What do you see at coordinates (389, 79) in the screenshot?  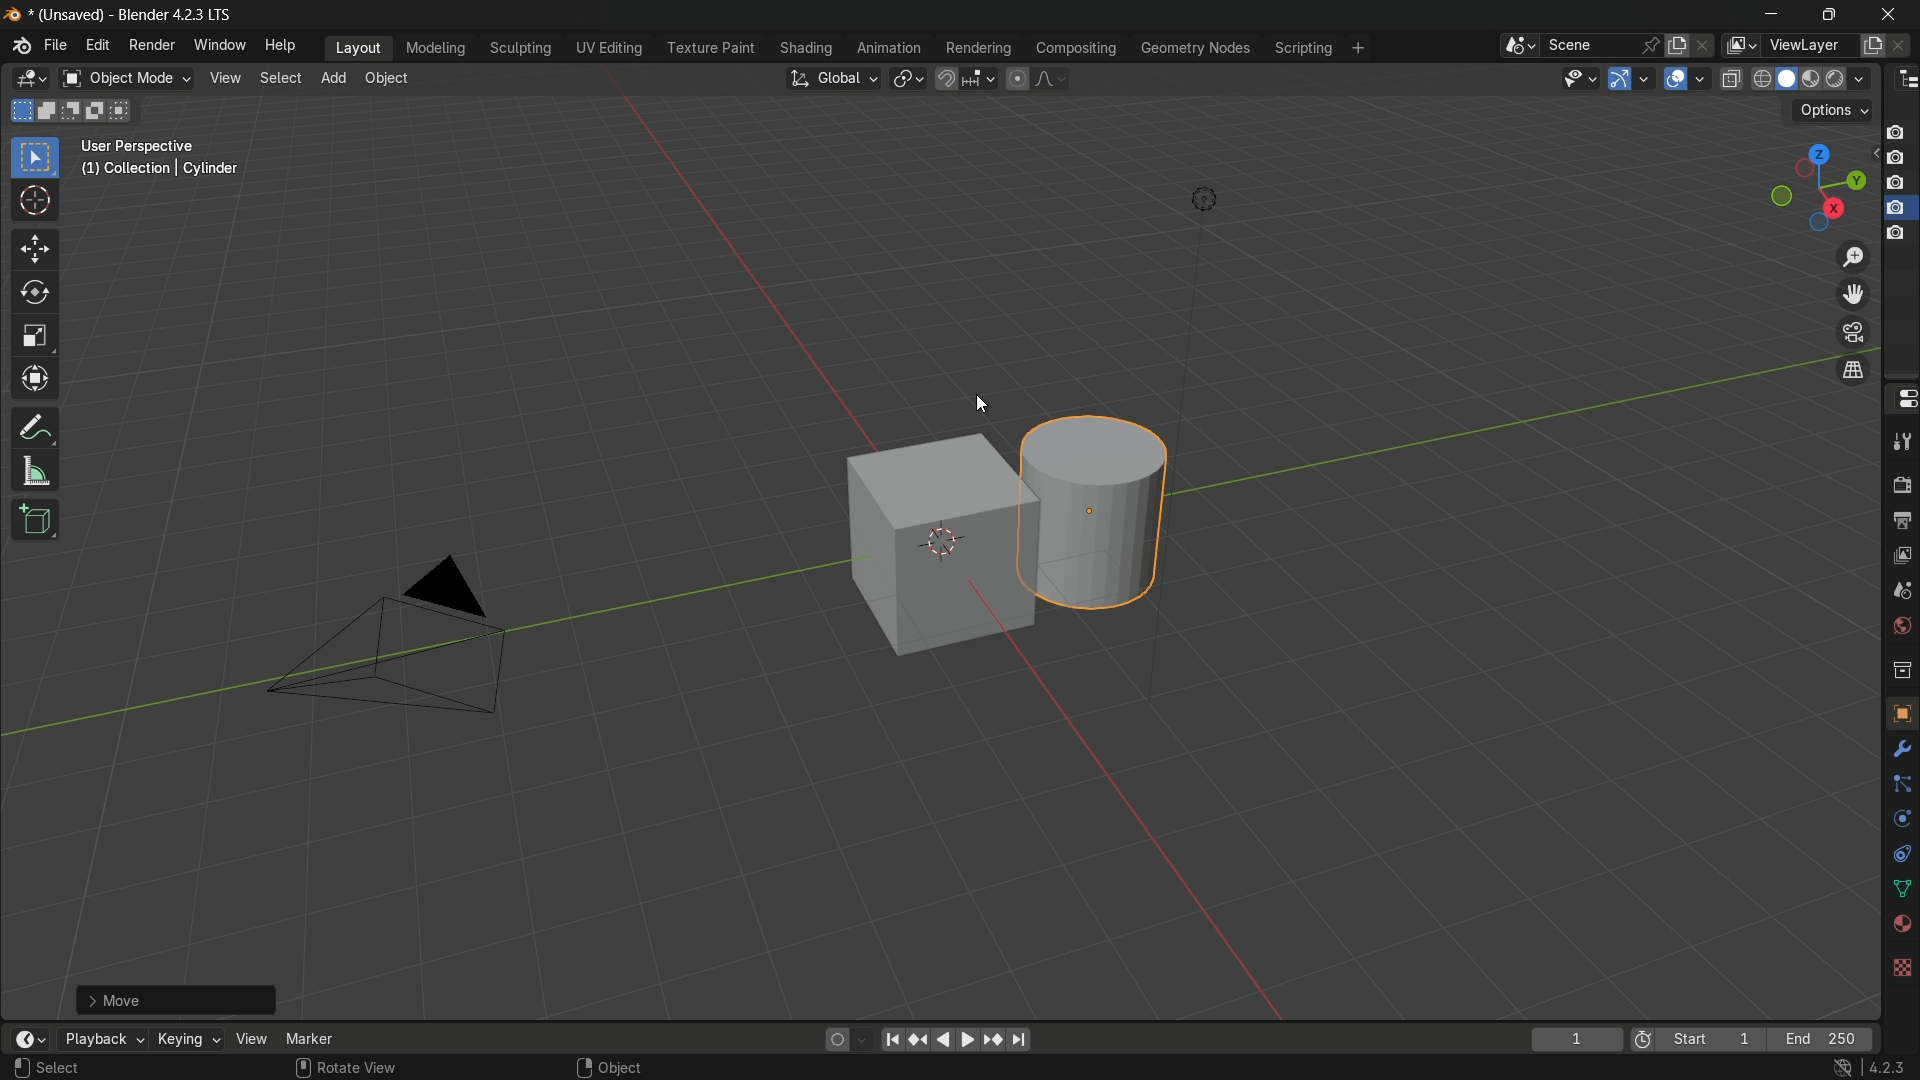 I see `object menu` at bounding box center [389, 79].